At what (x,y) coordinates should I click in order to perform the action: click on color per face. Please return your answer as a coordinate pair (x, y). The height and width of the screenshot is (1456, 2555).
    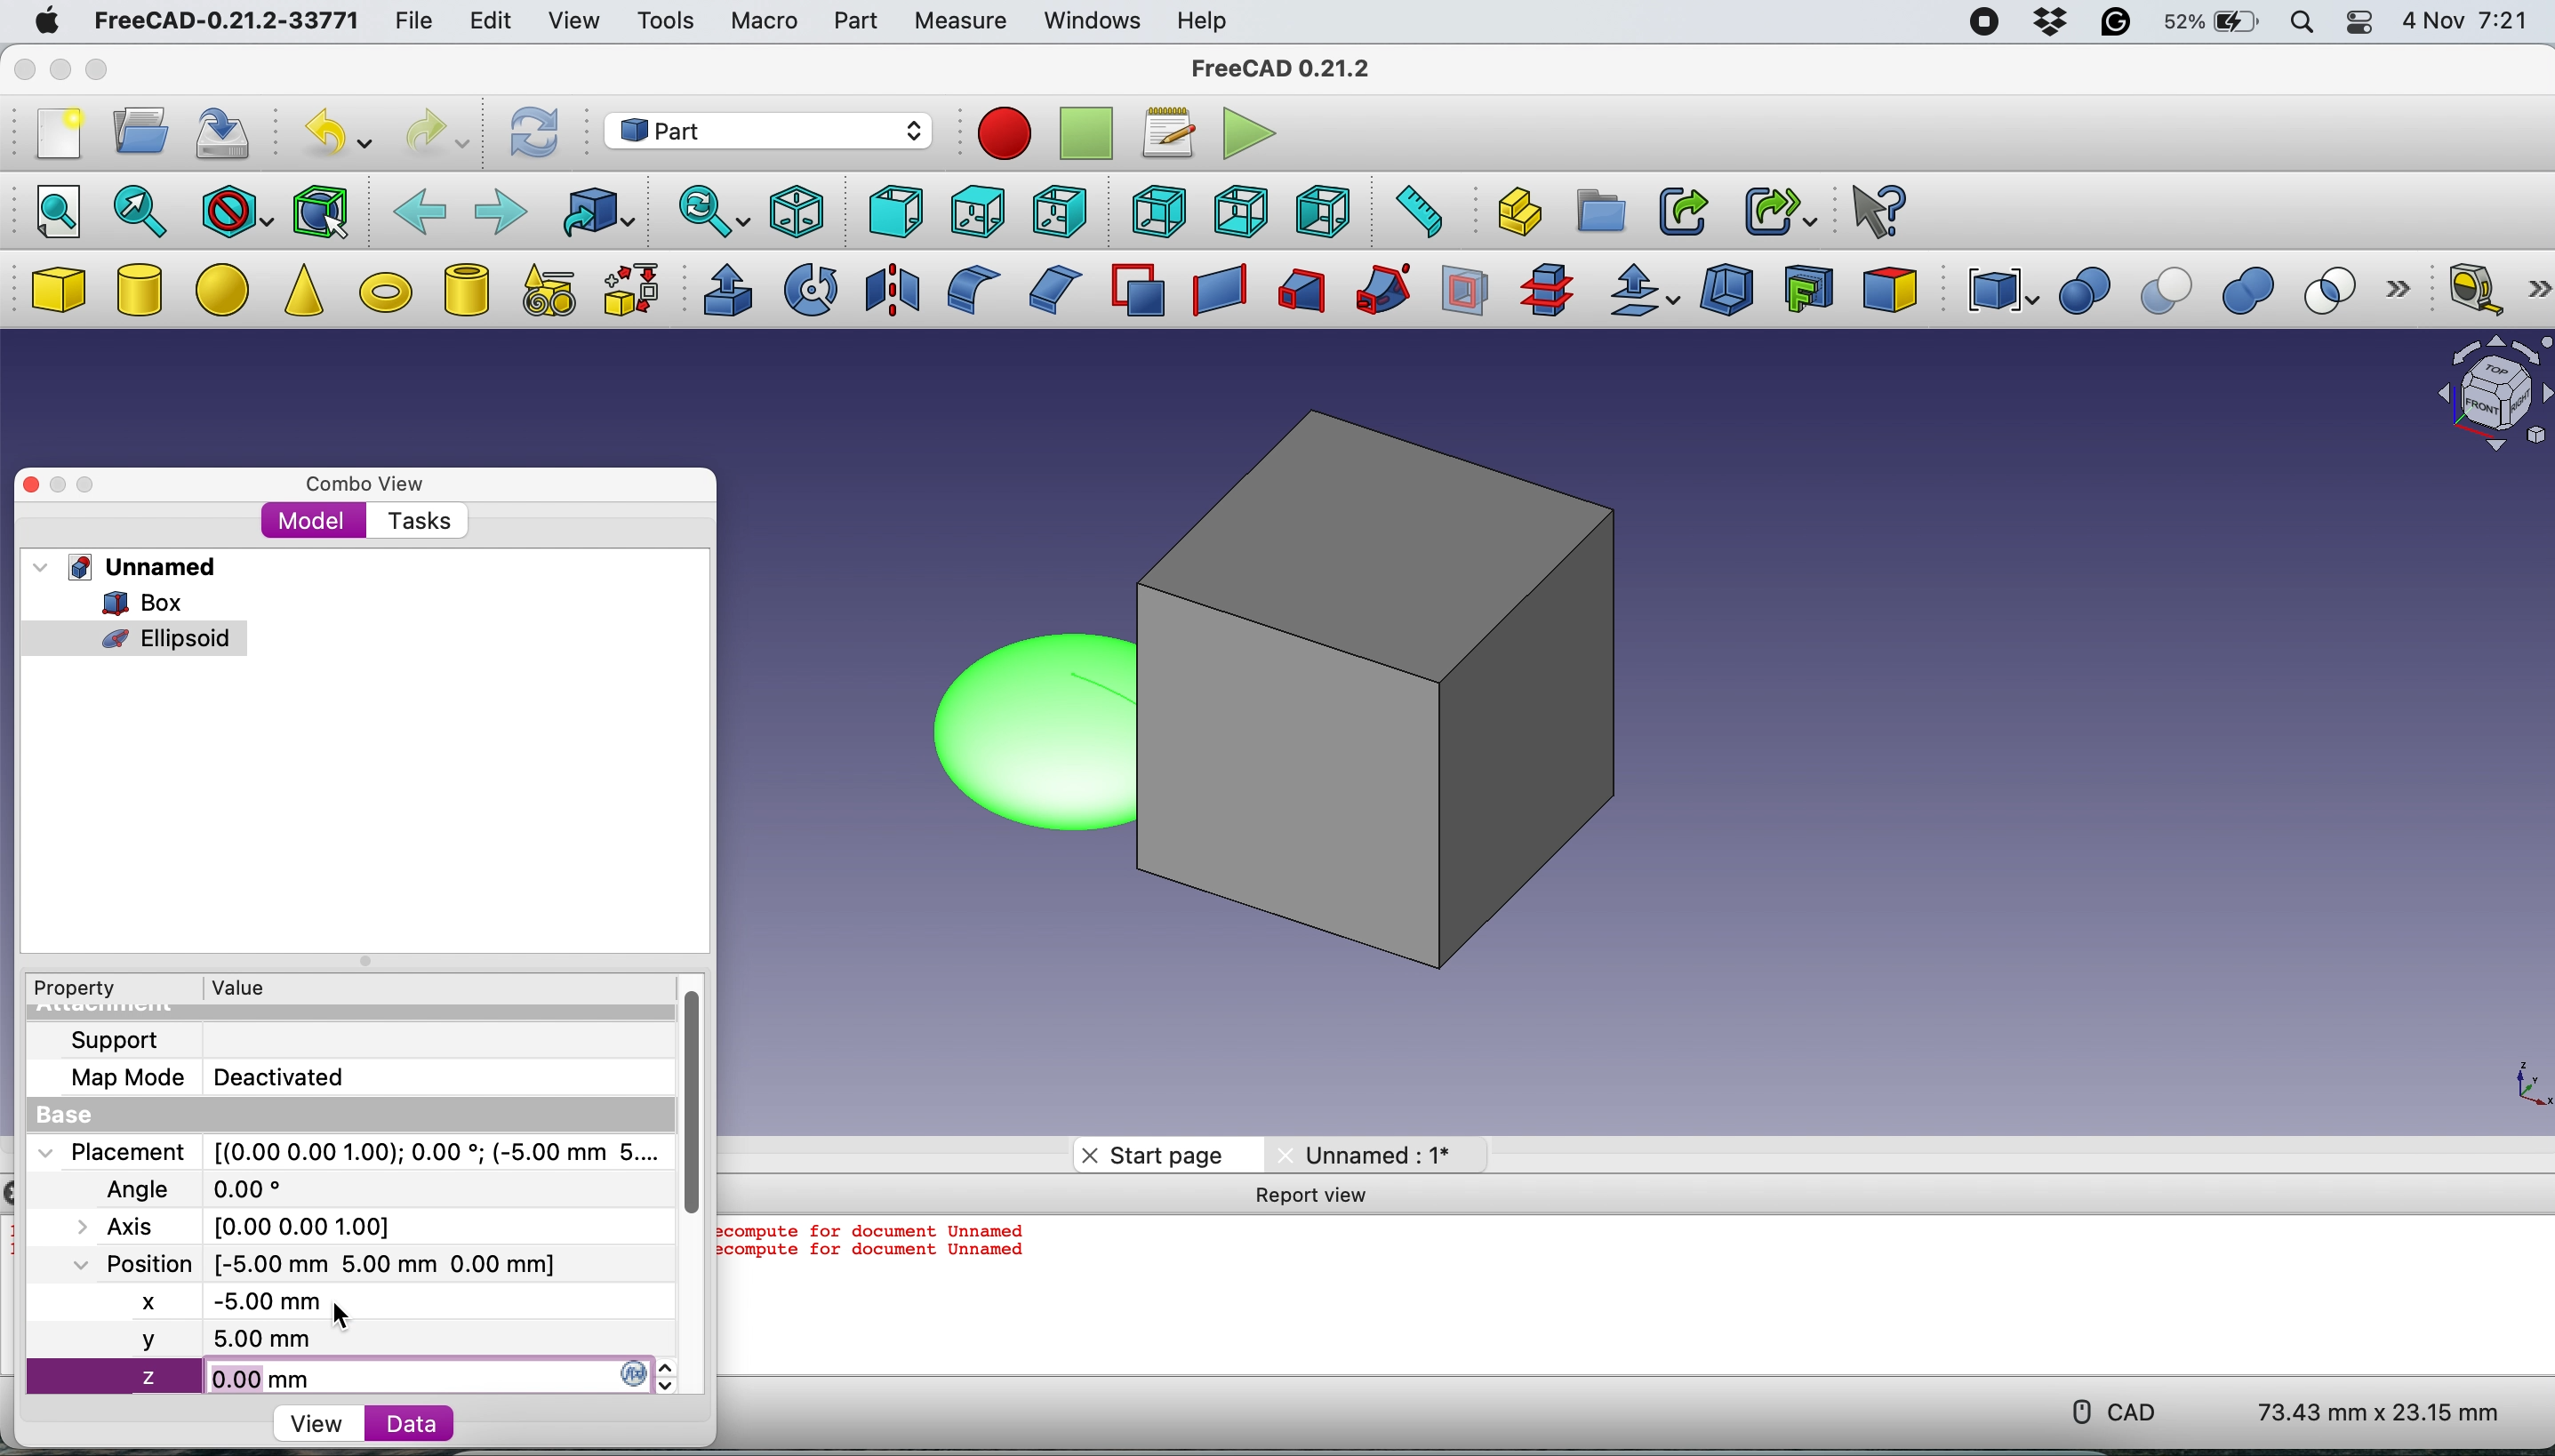
    Looking at the image, I should click on (1891, 288).